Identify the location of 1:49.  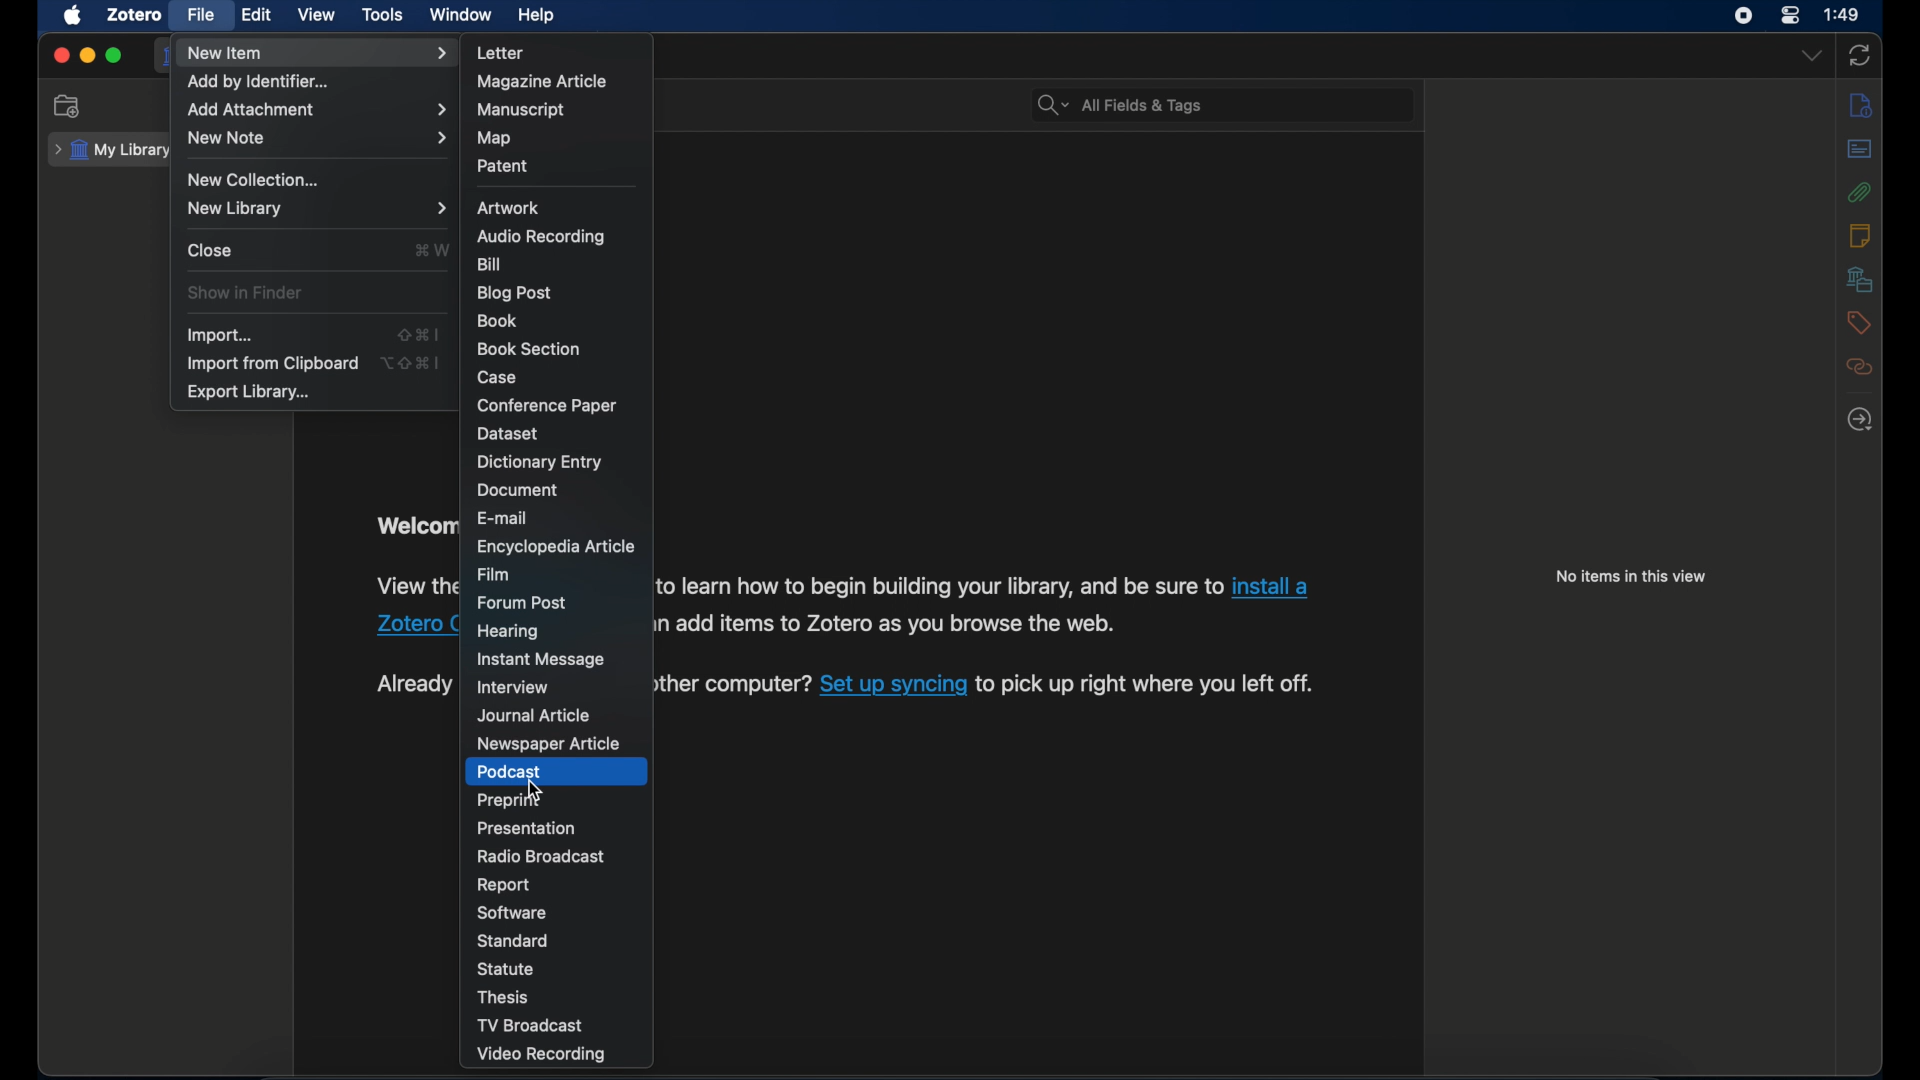
(1842, 13).